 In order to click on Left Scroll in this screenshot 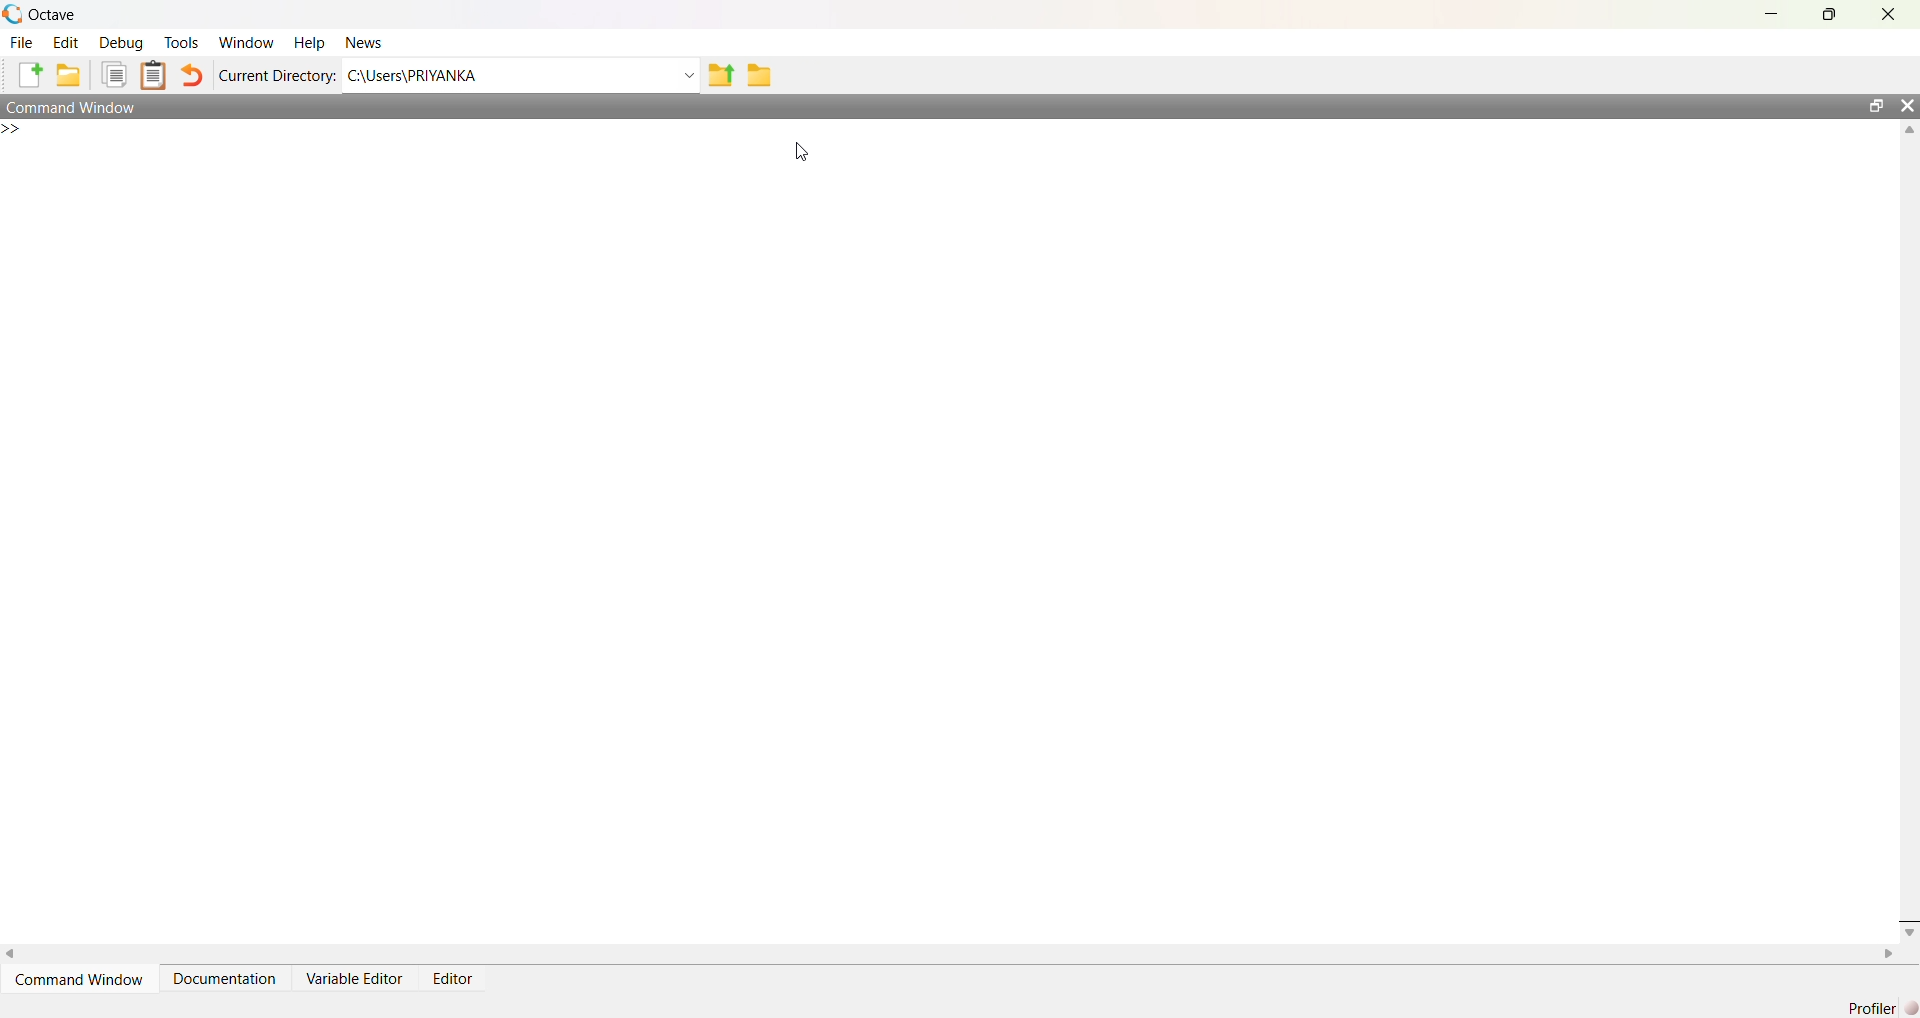, I will do `click(12, 952)`.